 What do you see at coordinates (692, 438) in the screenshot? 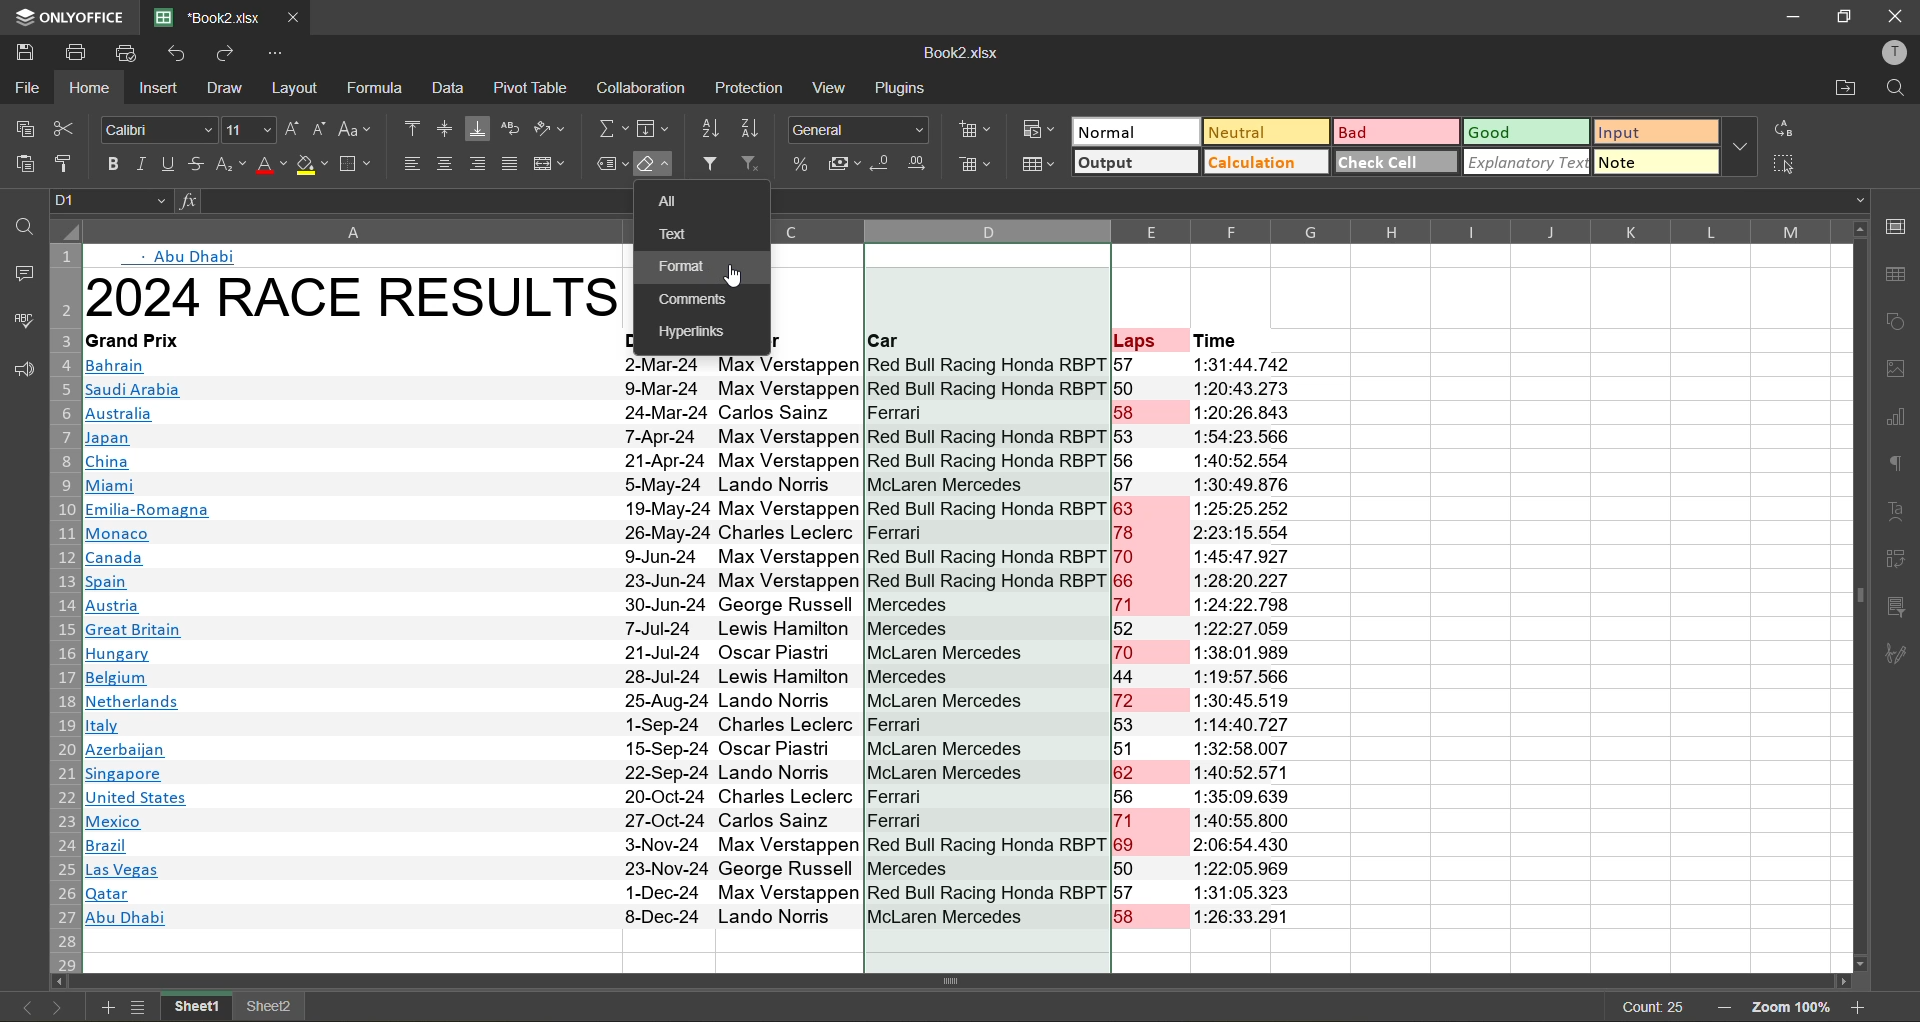
I see `Japan 7-Apr-24 Max Verstappen Red Bull Racing Honda RBPT 53 1:54:23.566` at bounding box center [692, 438].